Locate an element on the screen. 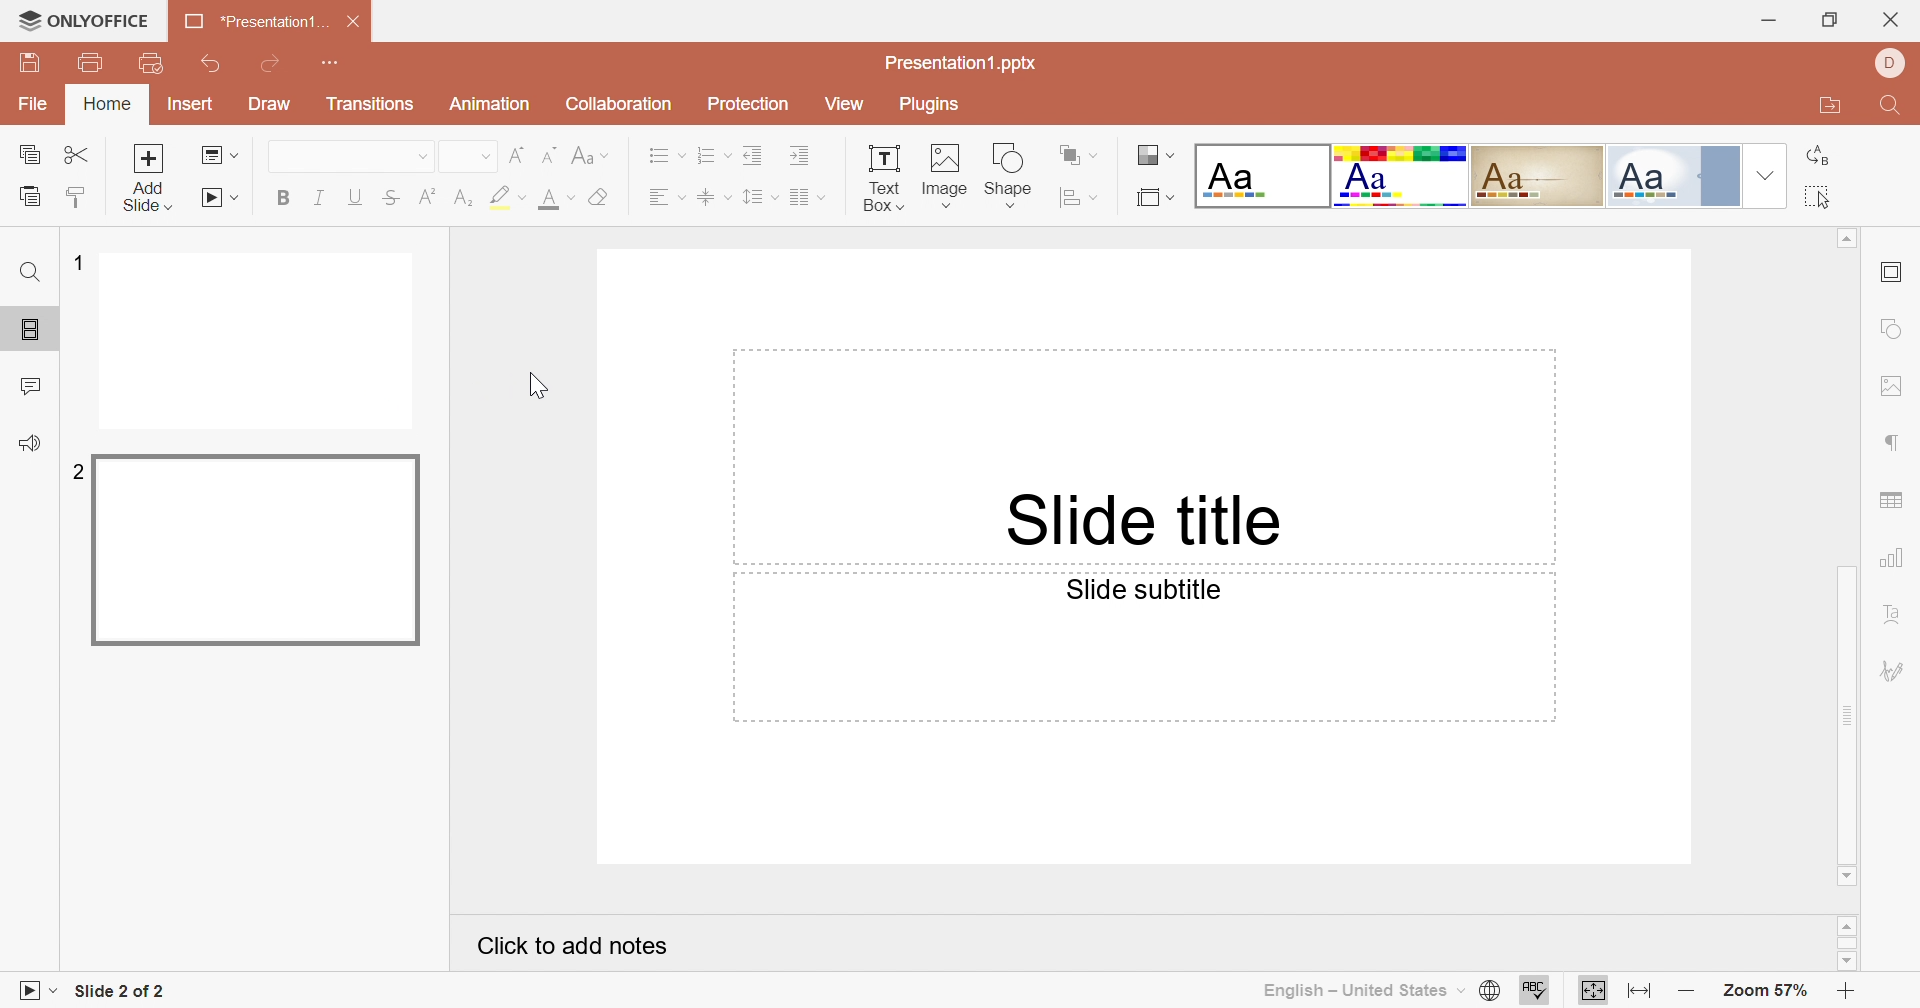  Plugins is located at coordinates (933, 102).